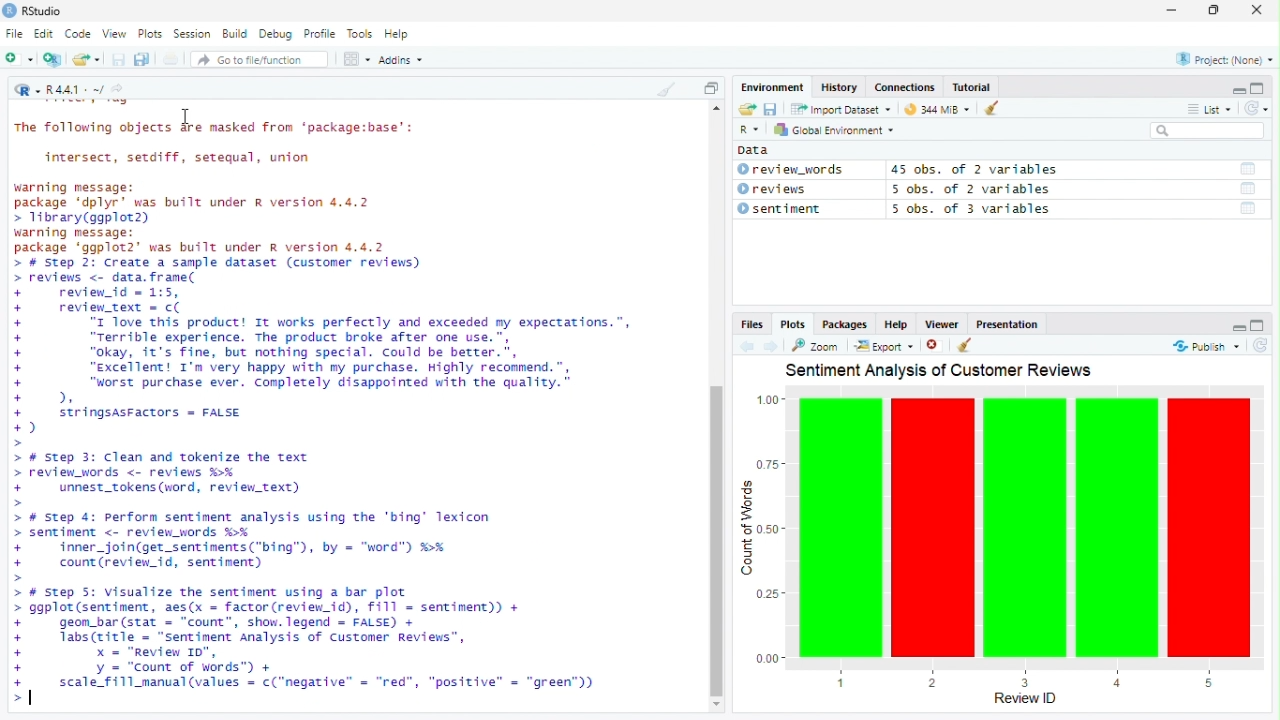  I want to click on warning message:
package ‘dplyr’ was built under R version 4.4.2

> Vibrary(ggplot2)

warning message:

package ‘0oplot2’ was built under R version 4.4.2, so click(204, 219).